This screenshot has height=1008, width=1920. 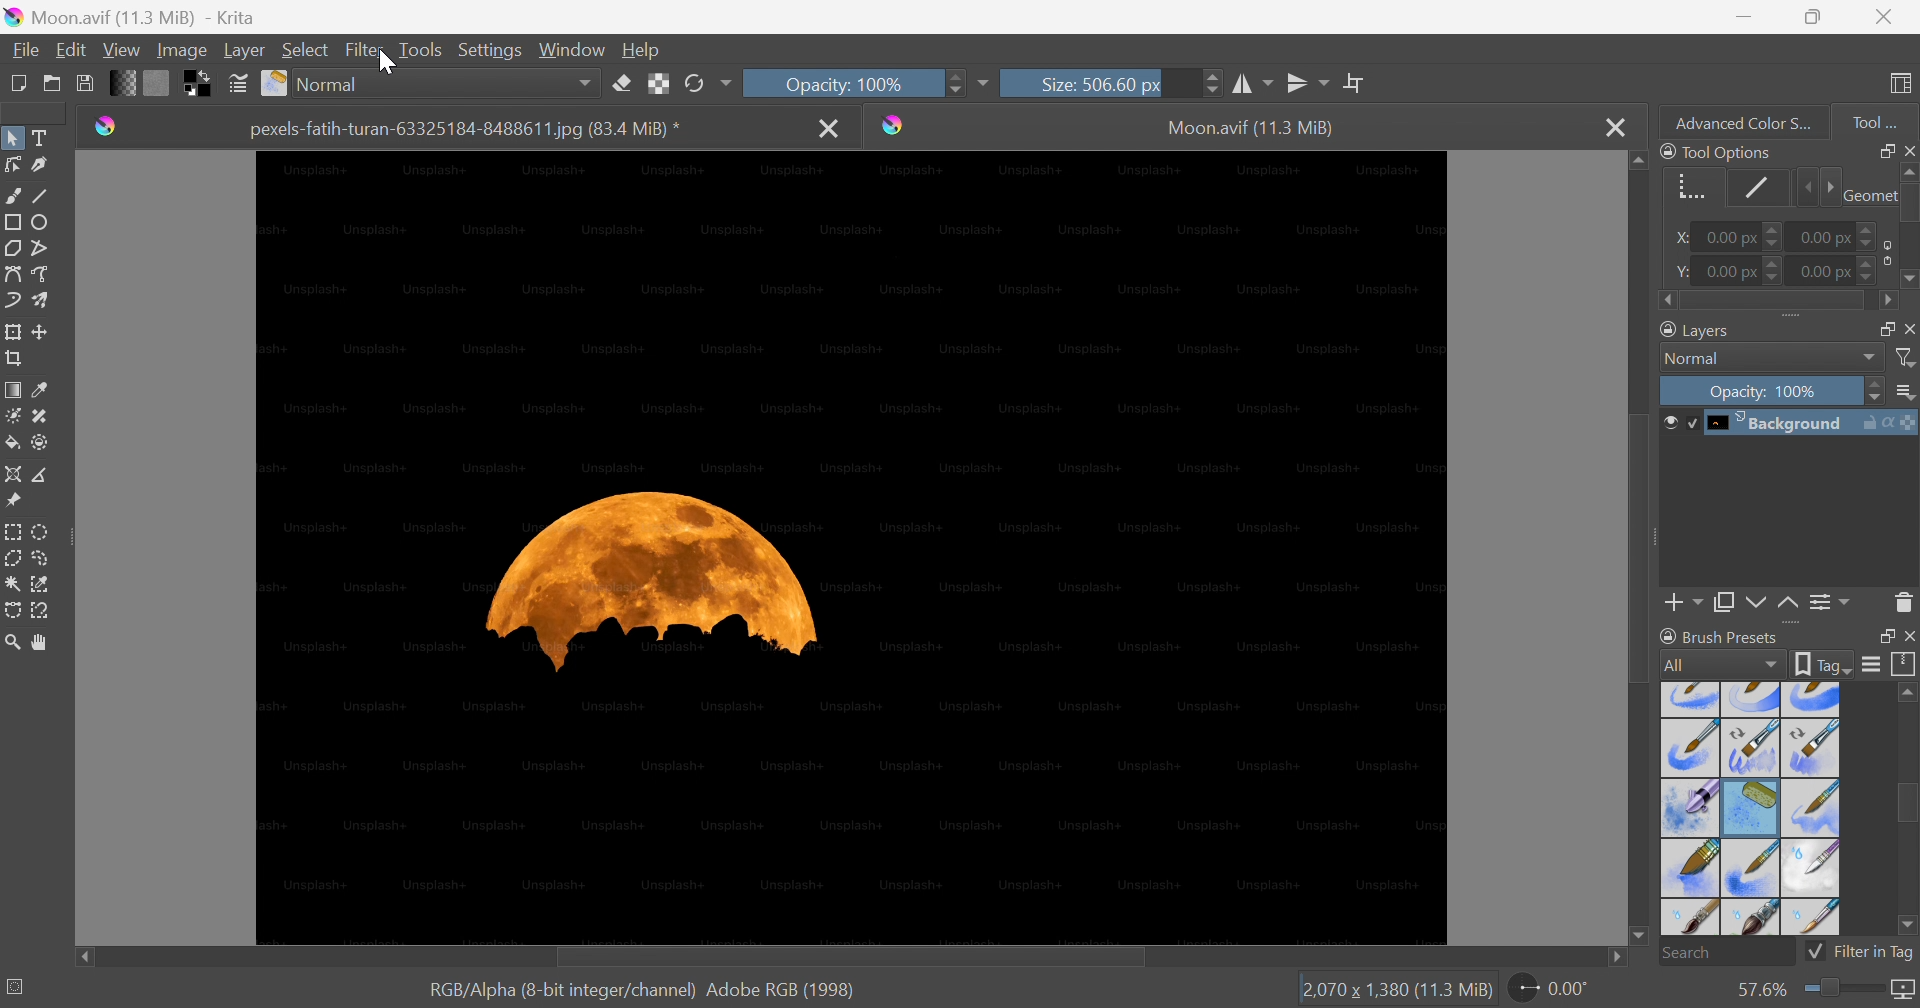 What do you see at coordinates (1770, 358) in the screenshot?
I see `Normal` at bounding box center [1770, 358].